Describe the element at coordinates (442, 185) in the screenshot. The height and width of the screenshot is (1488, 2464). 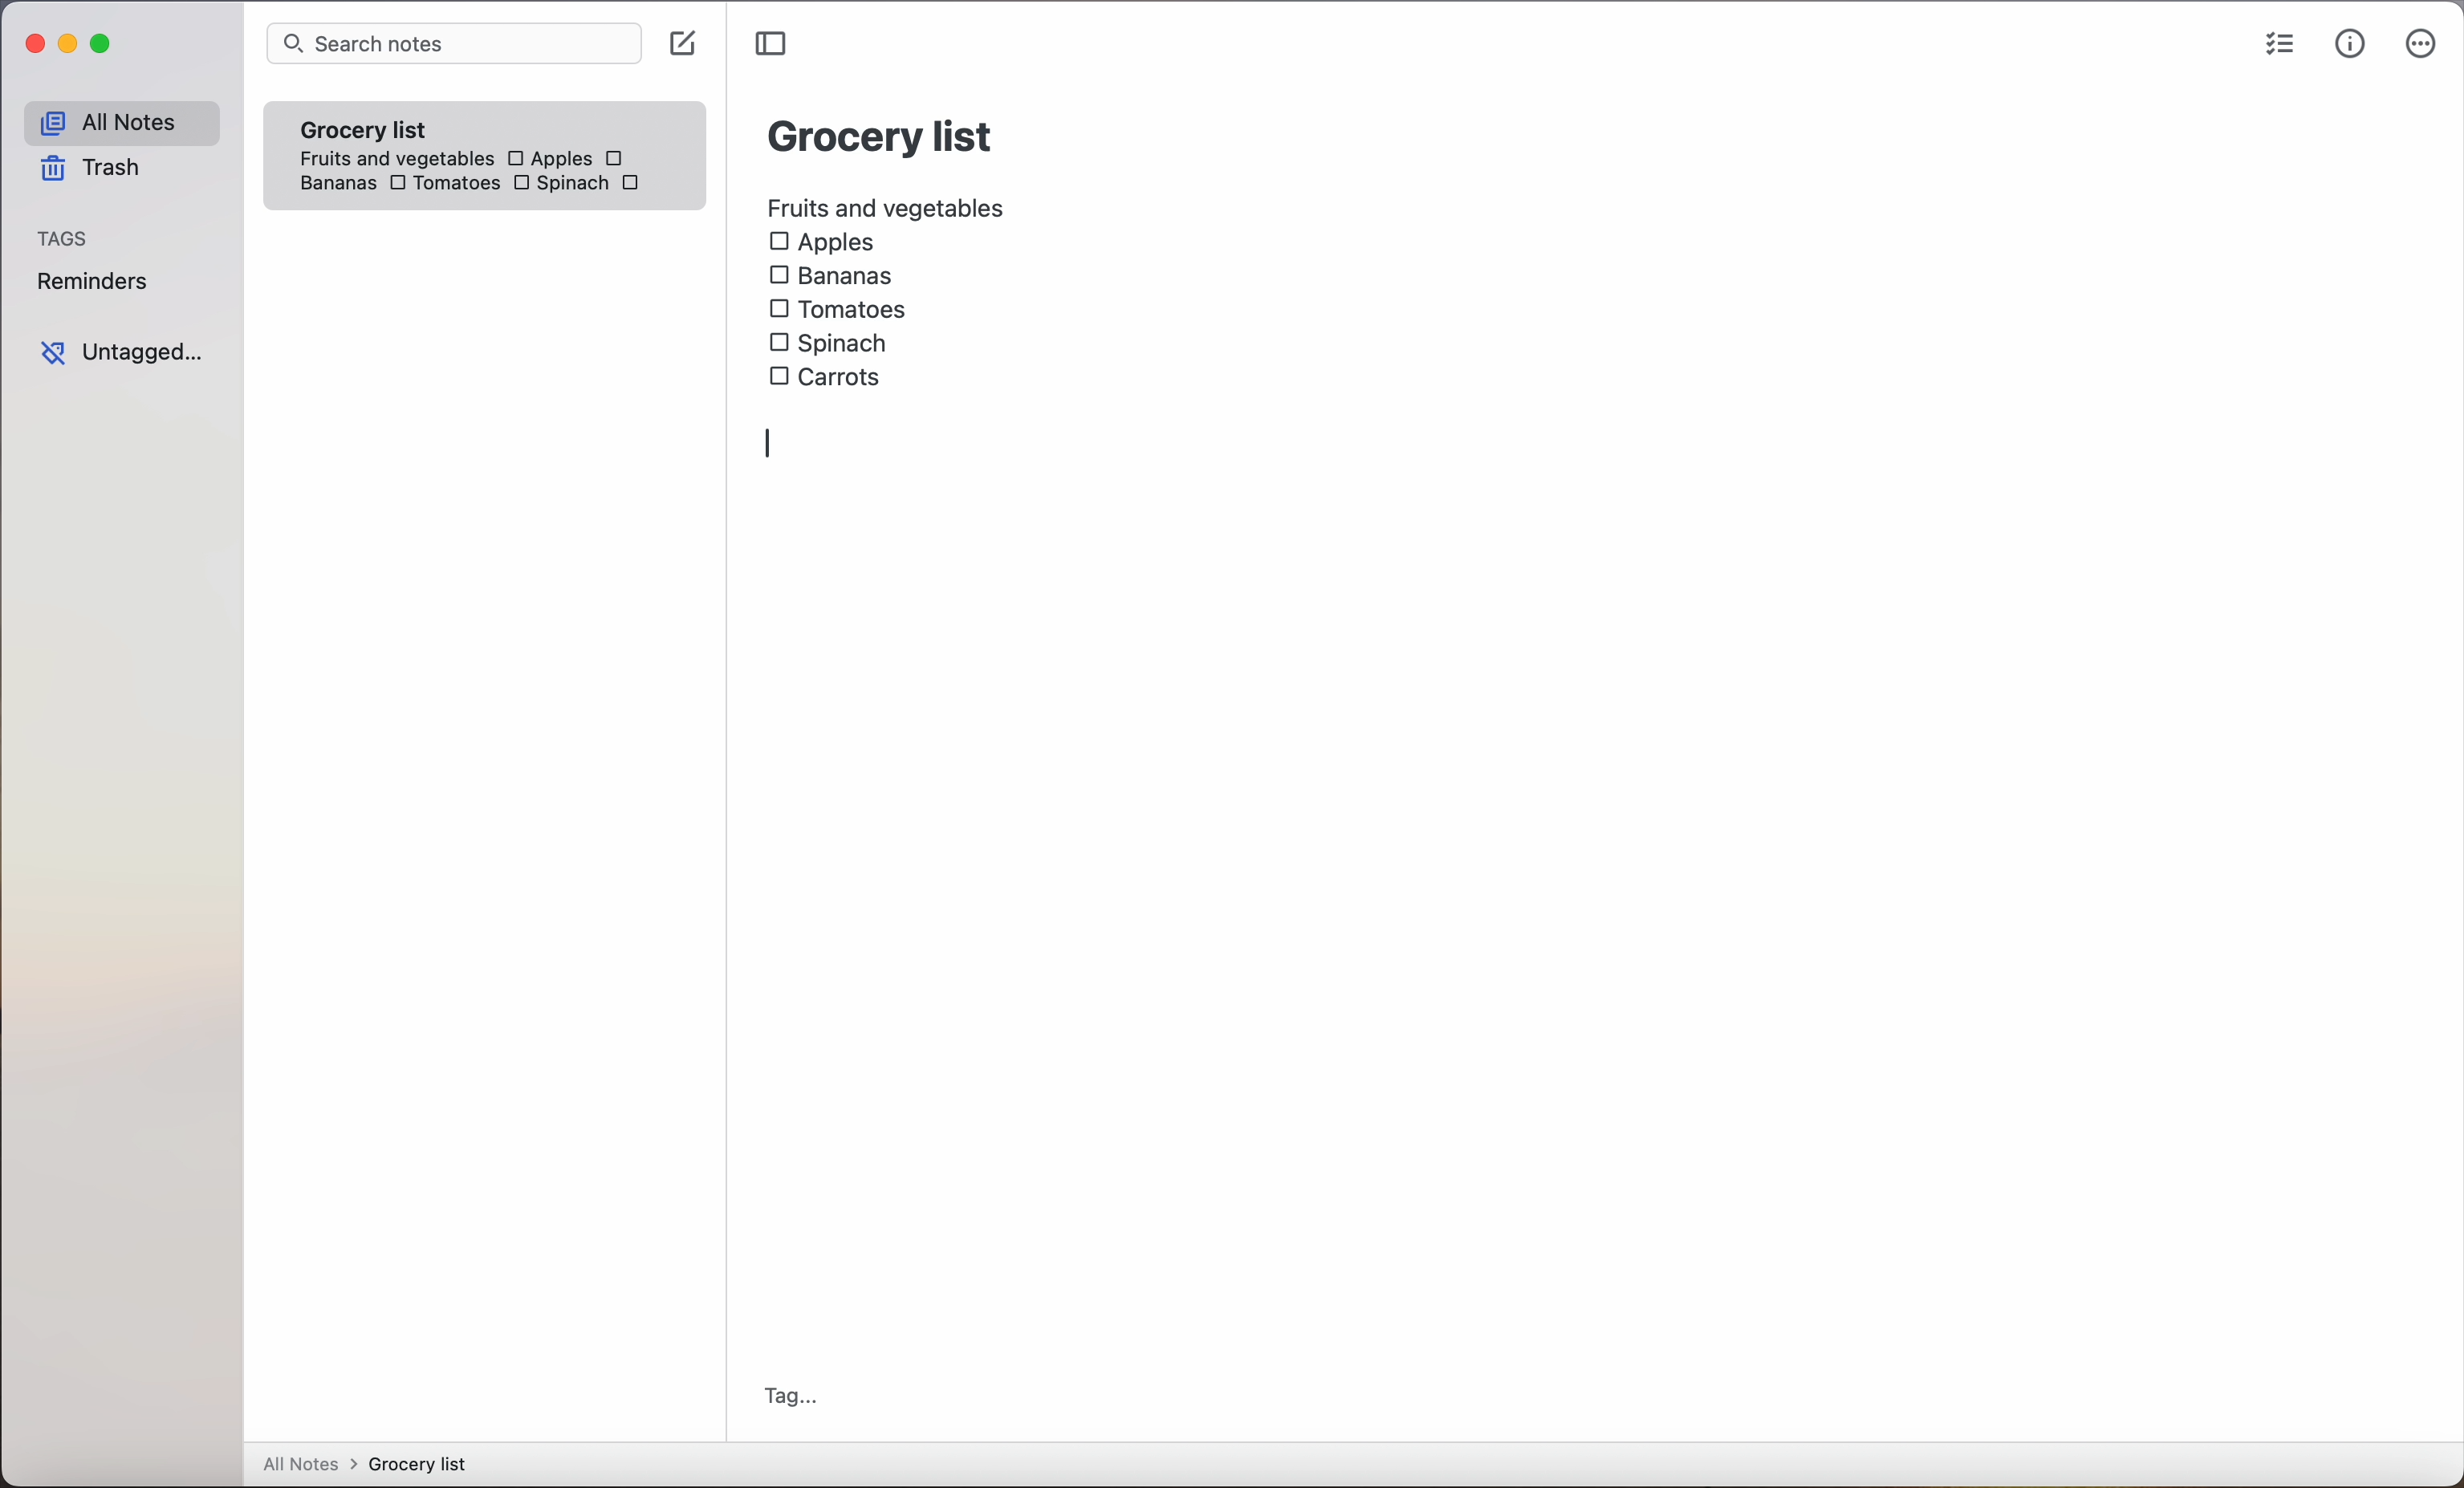
I see `Tomatoes checkbox` at that location.